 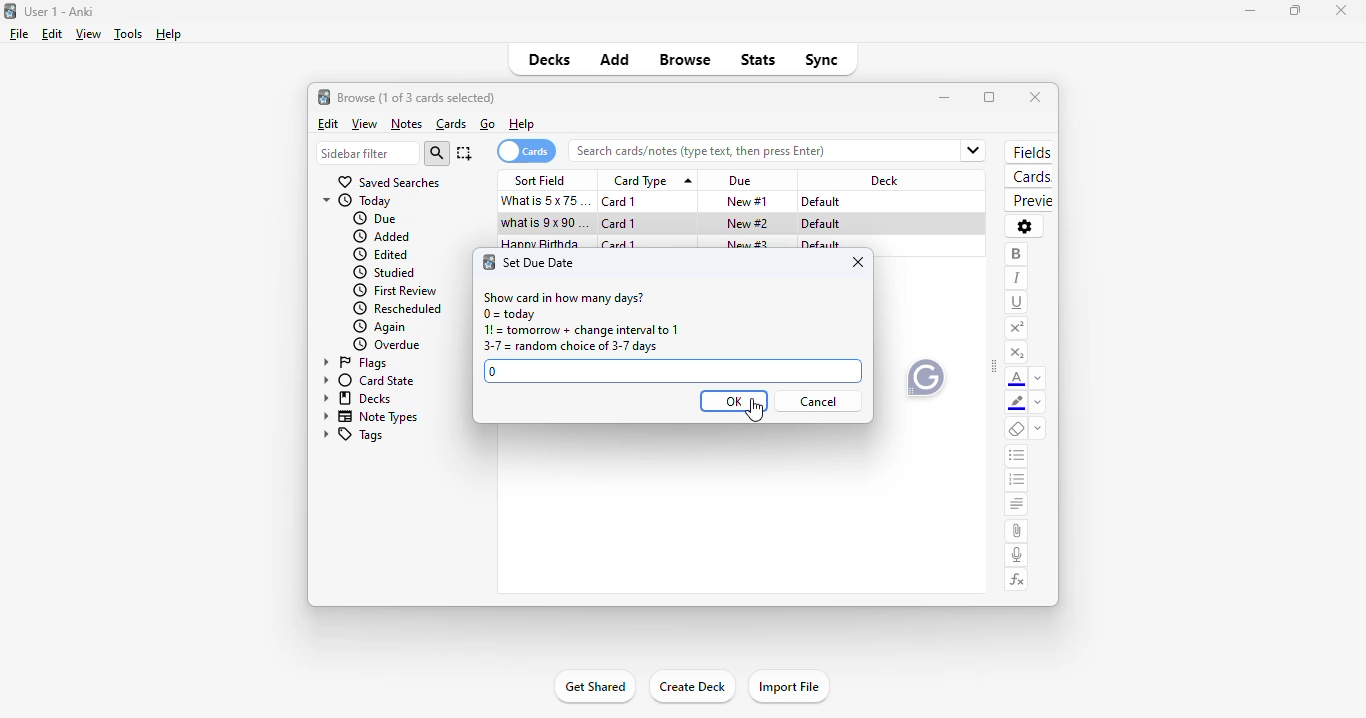 I want to click on view, so click(x=87, y=35).